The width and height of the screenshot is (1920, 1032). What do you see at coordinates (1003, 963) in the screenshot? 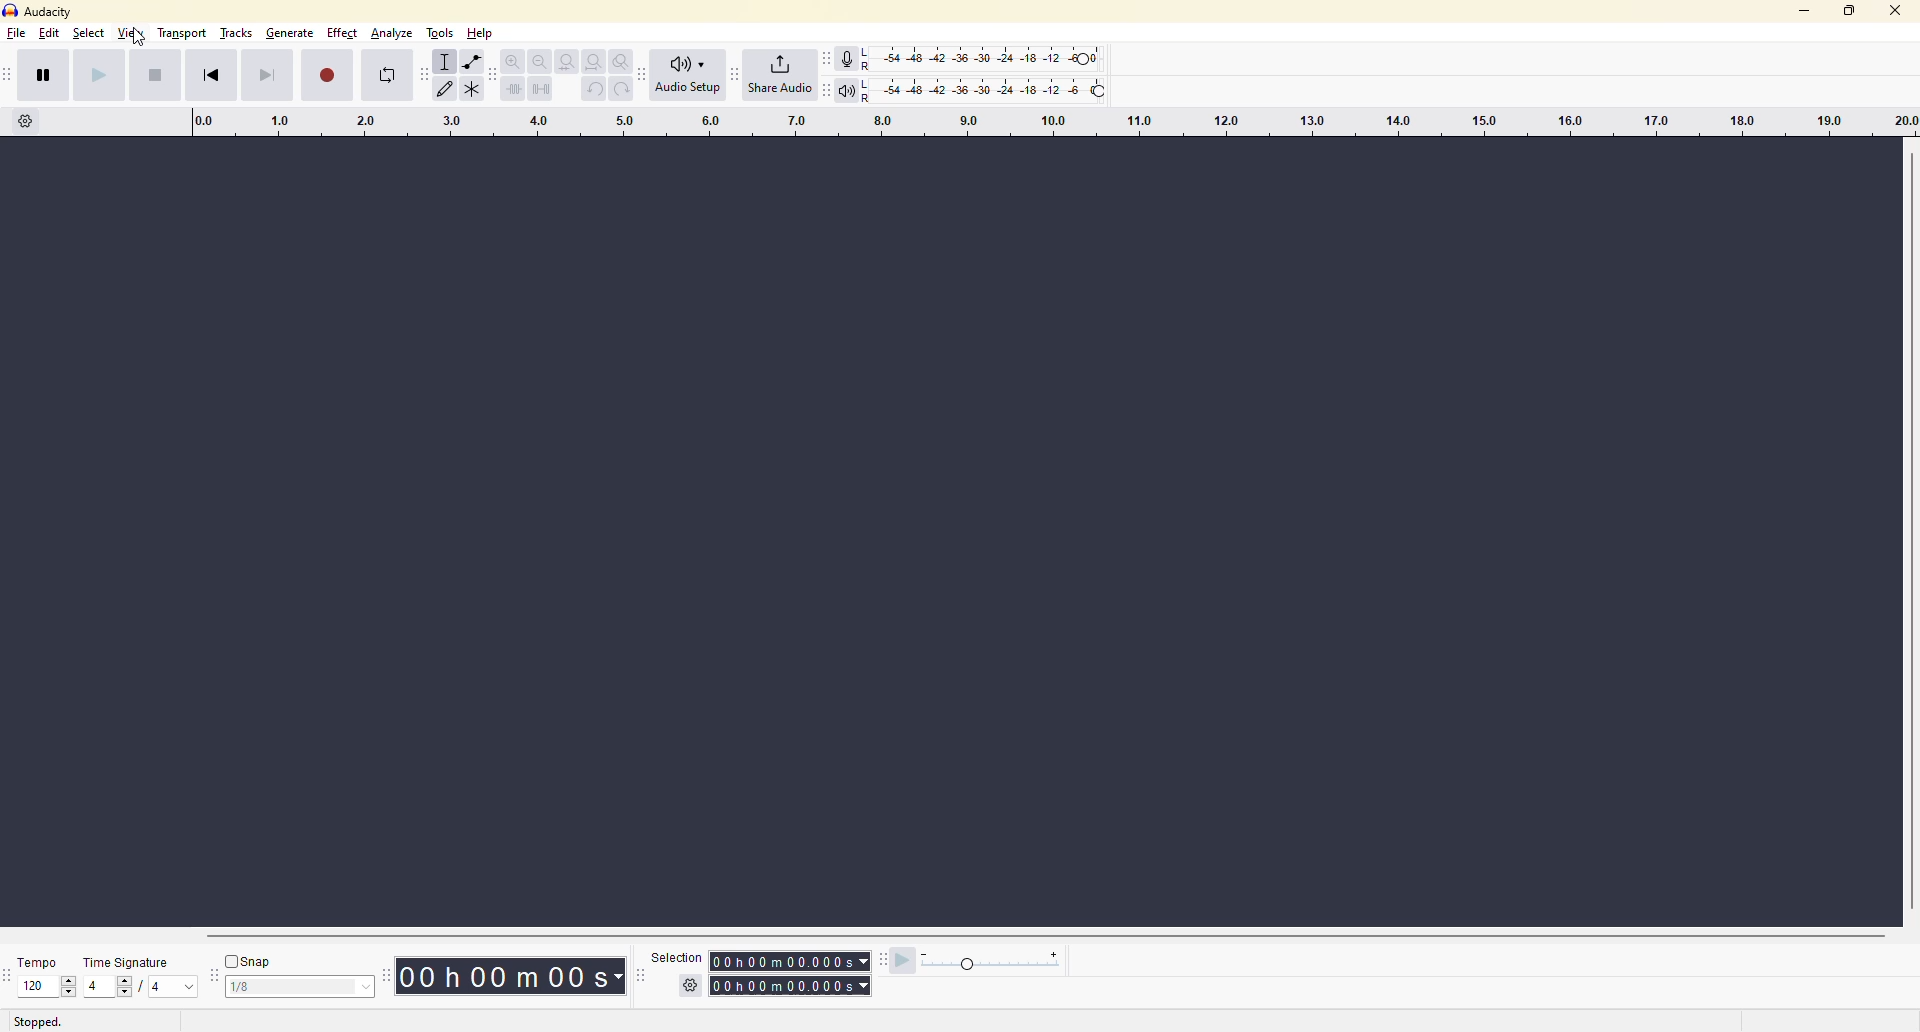
I see `playback speed` at bounding box center [1003, 963].